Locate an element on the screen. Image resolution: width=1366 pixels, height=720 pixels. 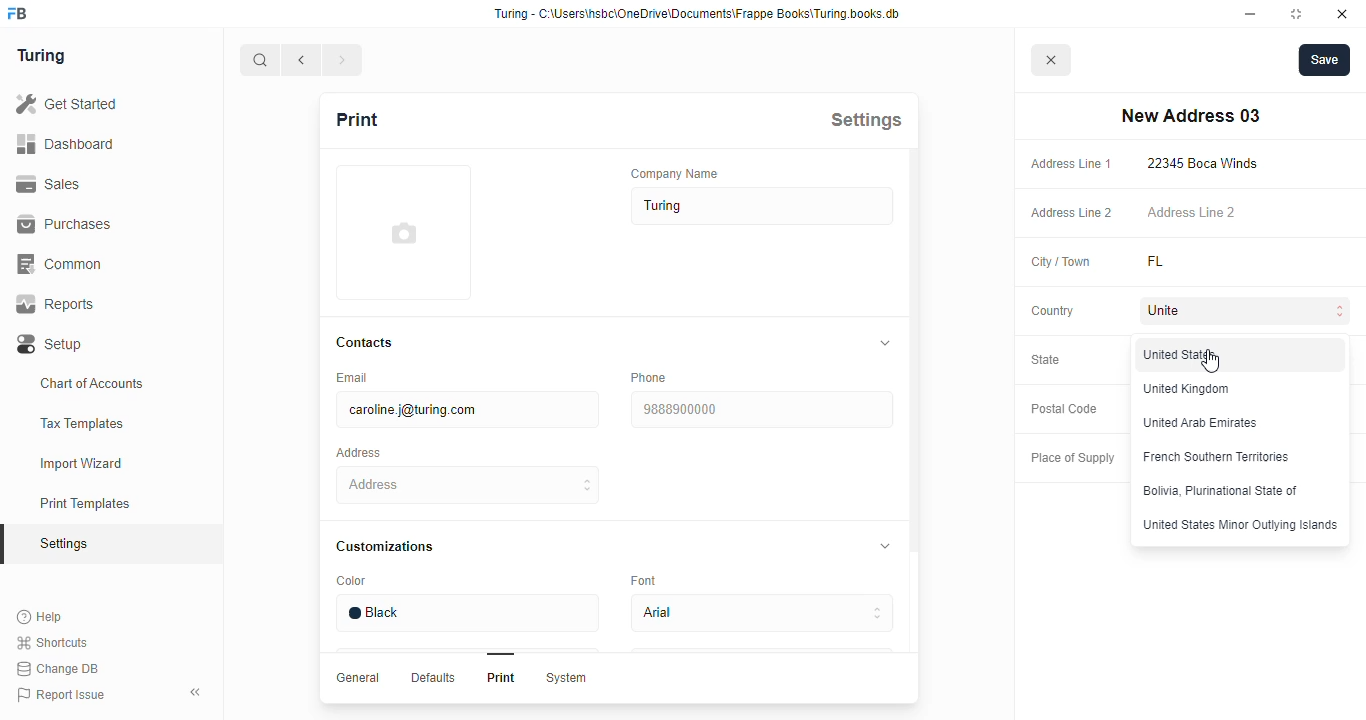
Defaults is located at coordinates (431, 677).